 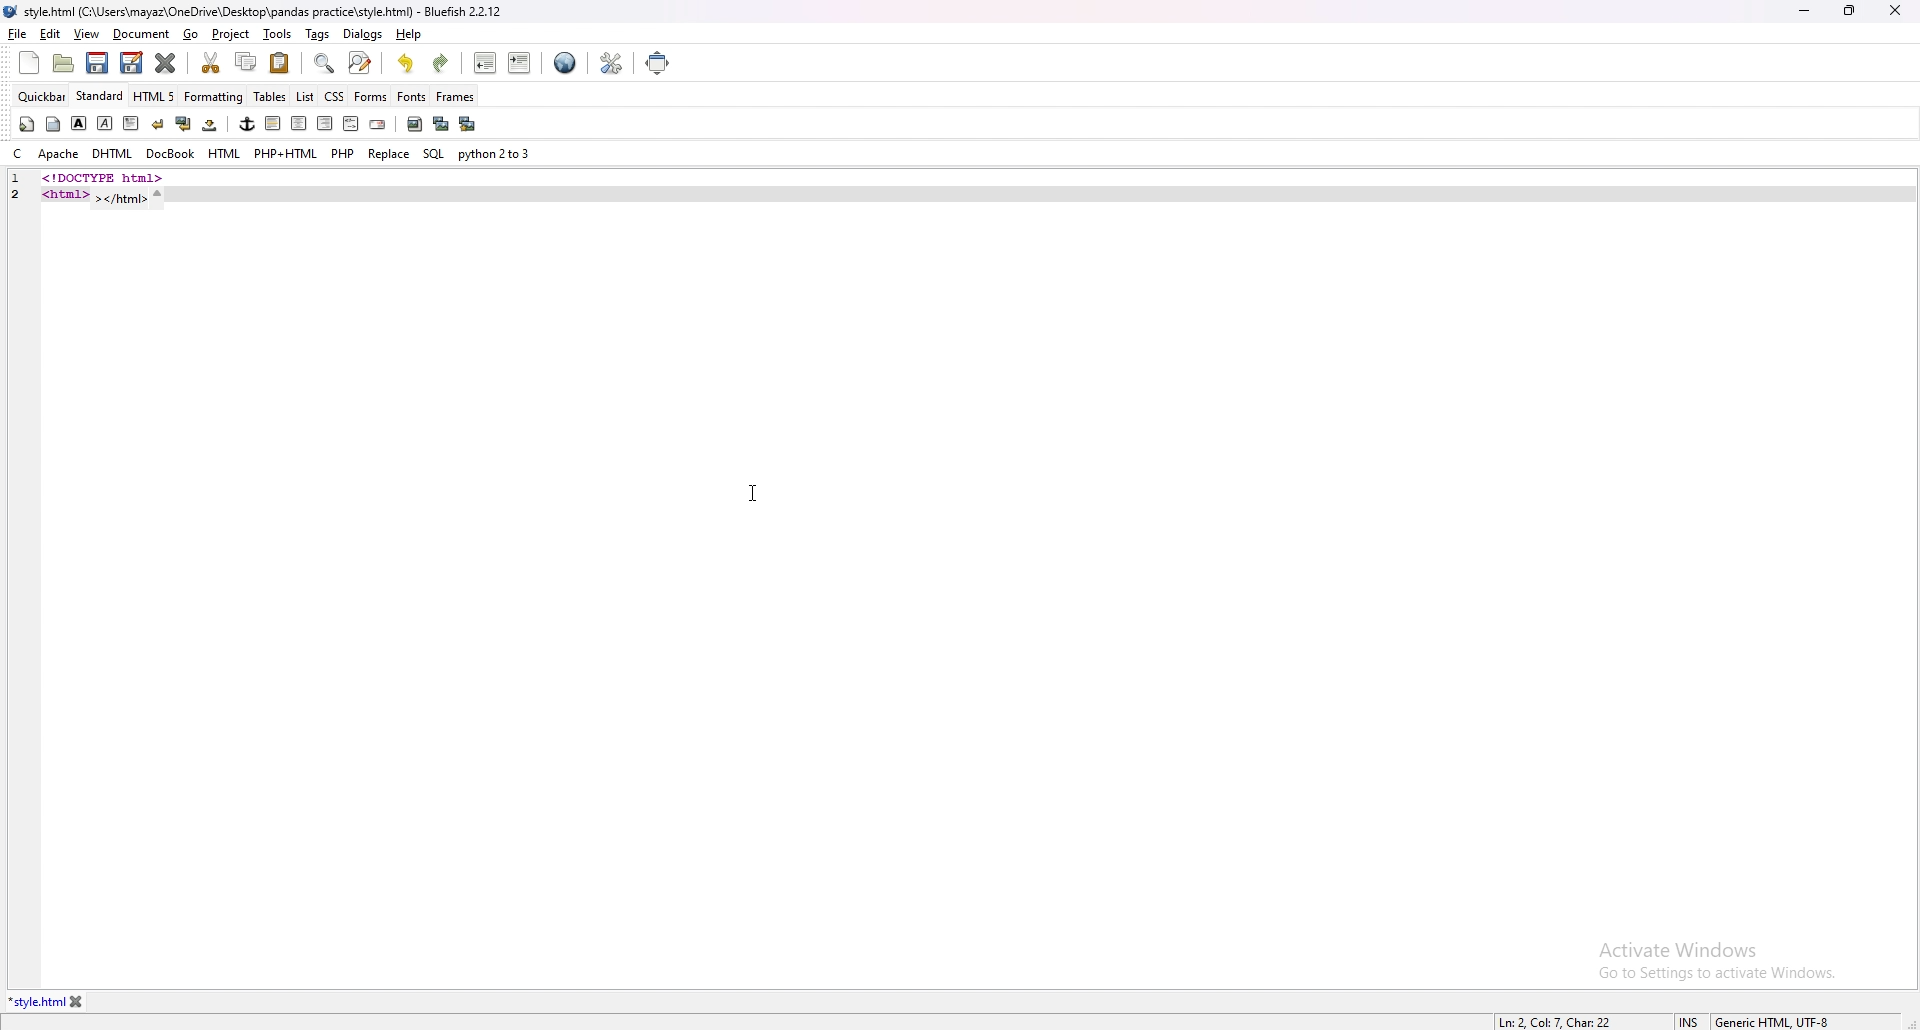 I want to click on center, so click(x=298, y=124).